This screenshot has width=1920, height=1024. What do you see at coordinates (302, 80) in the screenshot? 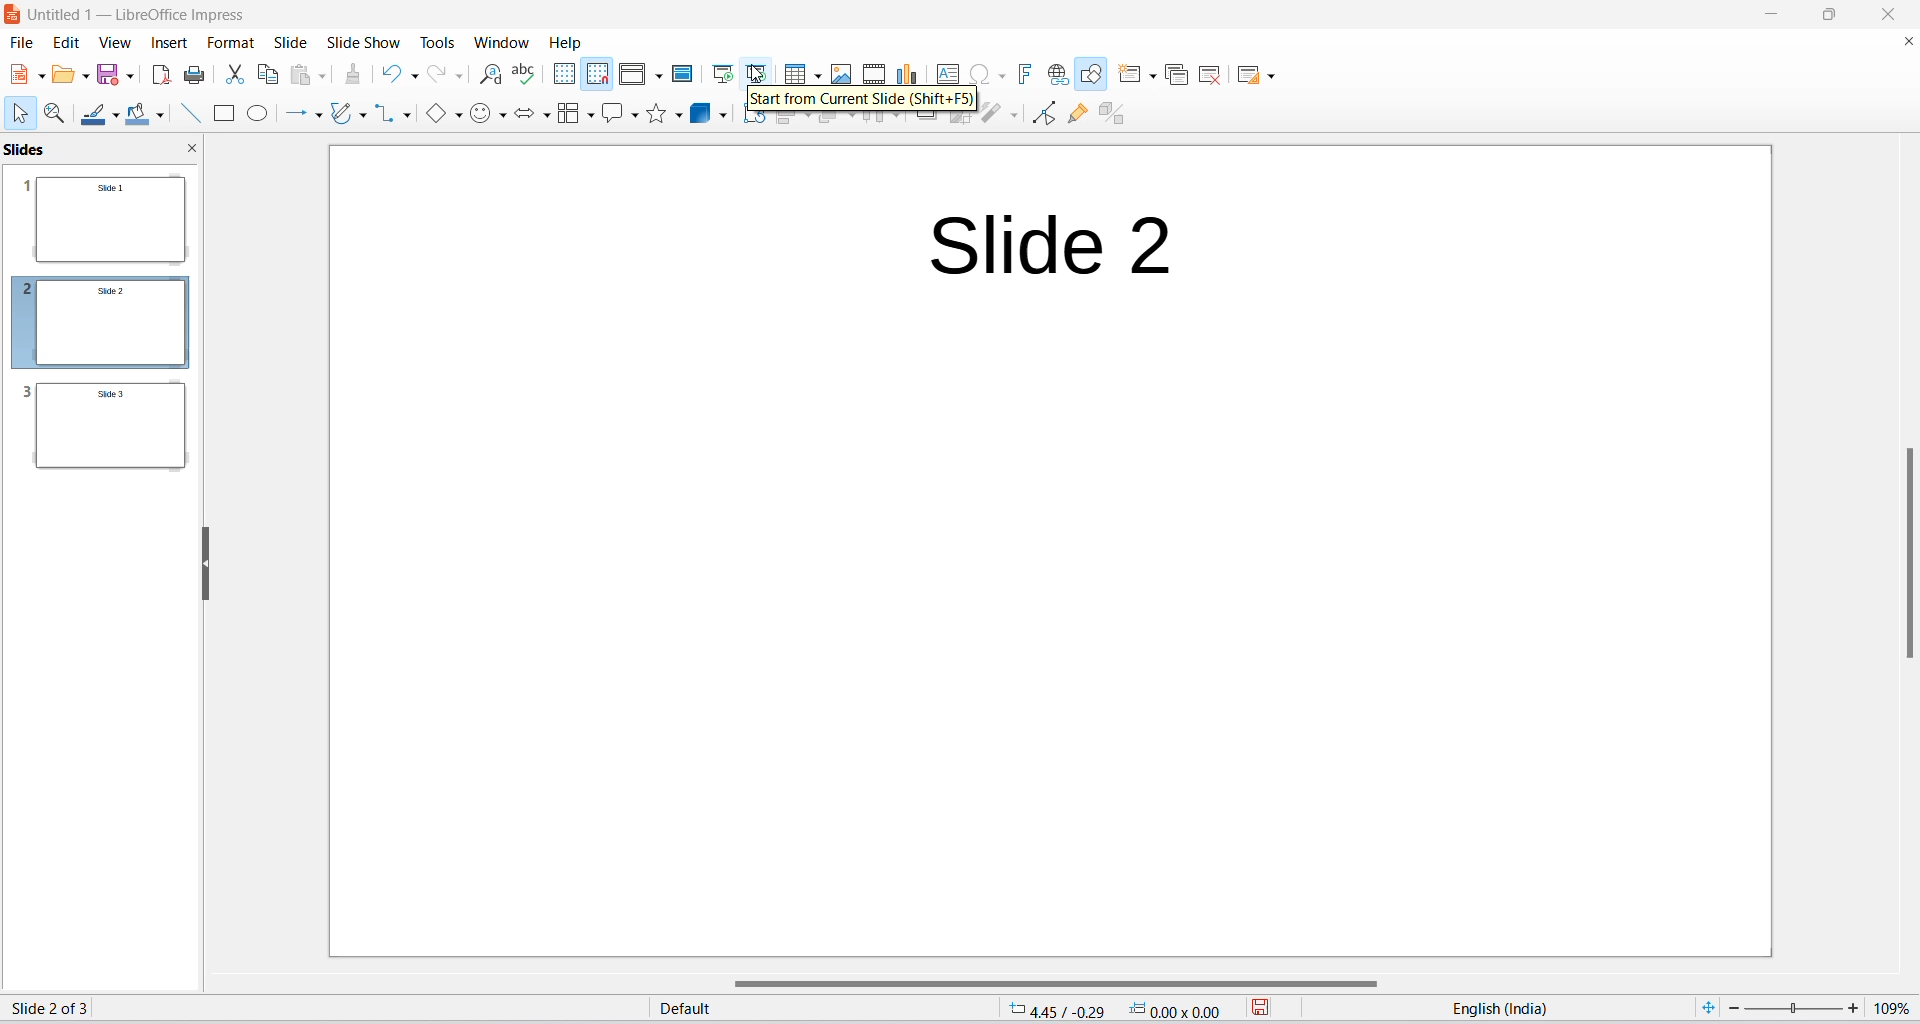
I see `paste` at bounding box center [302, 80].